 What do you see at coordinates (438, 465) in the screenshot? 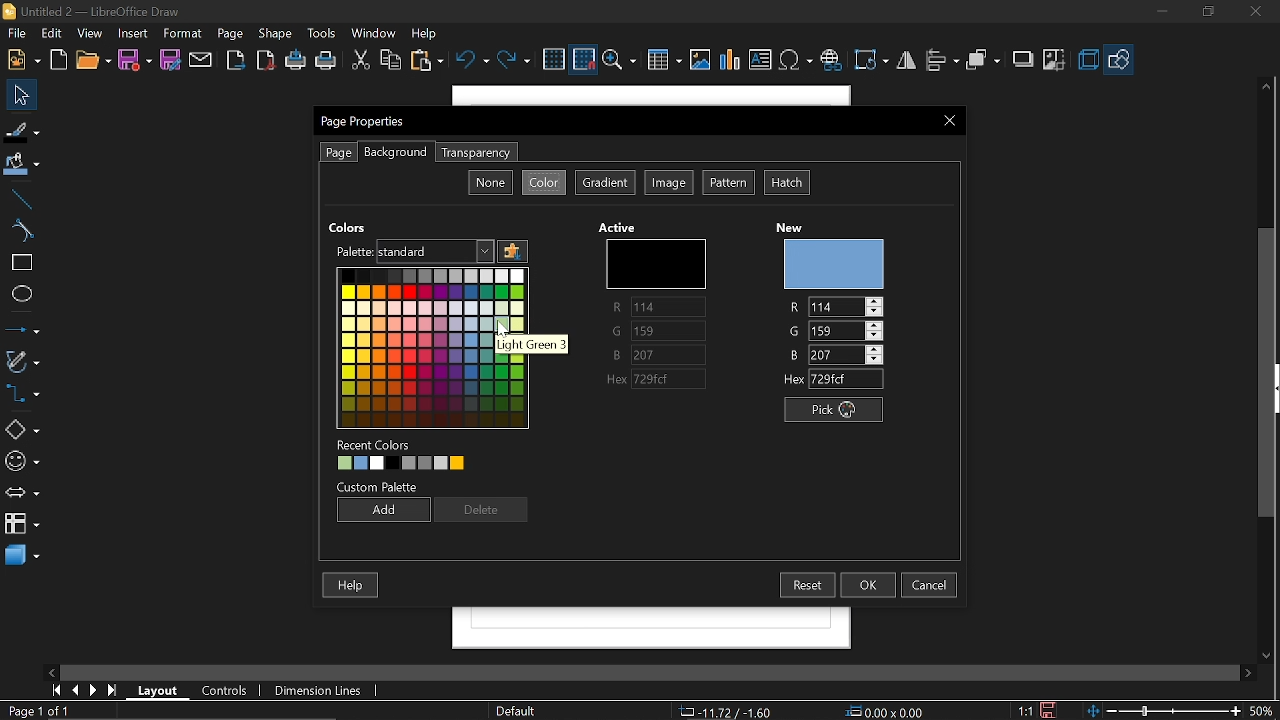
I see `Recent colors` at bounding box center [438, 465].